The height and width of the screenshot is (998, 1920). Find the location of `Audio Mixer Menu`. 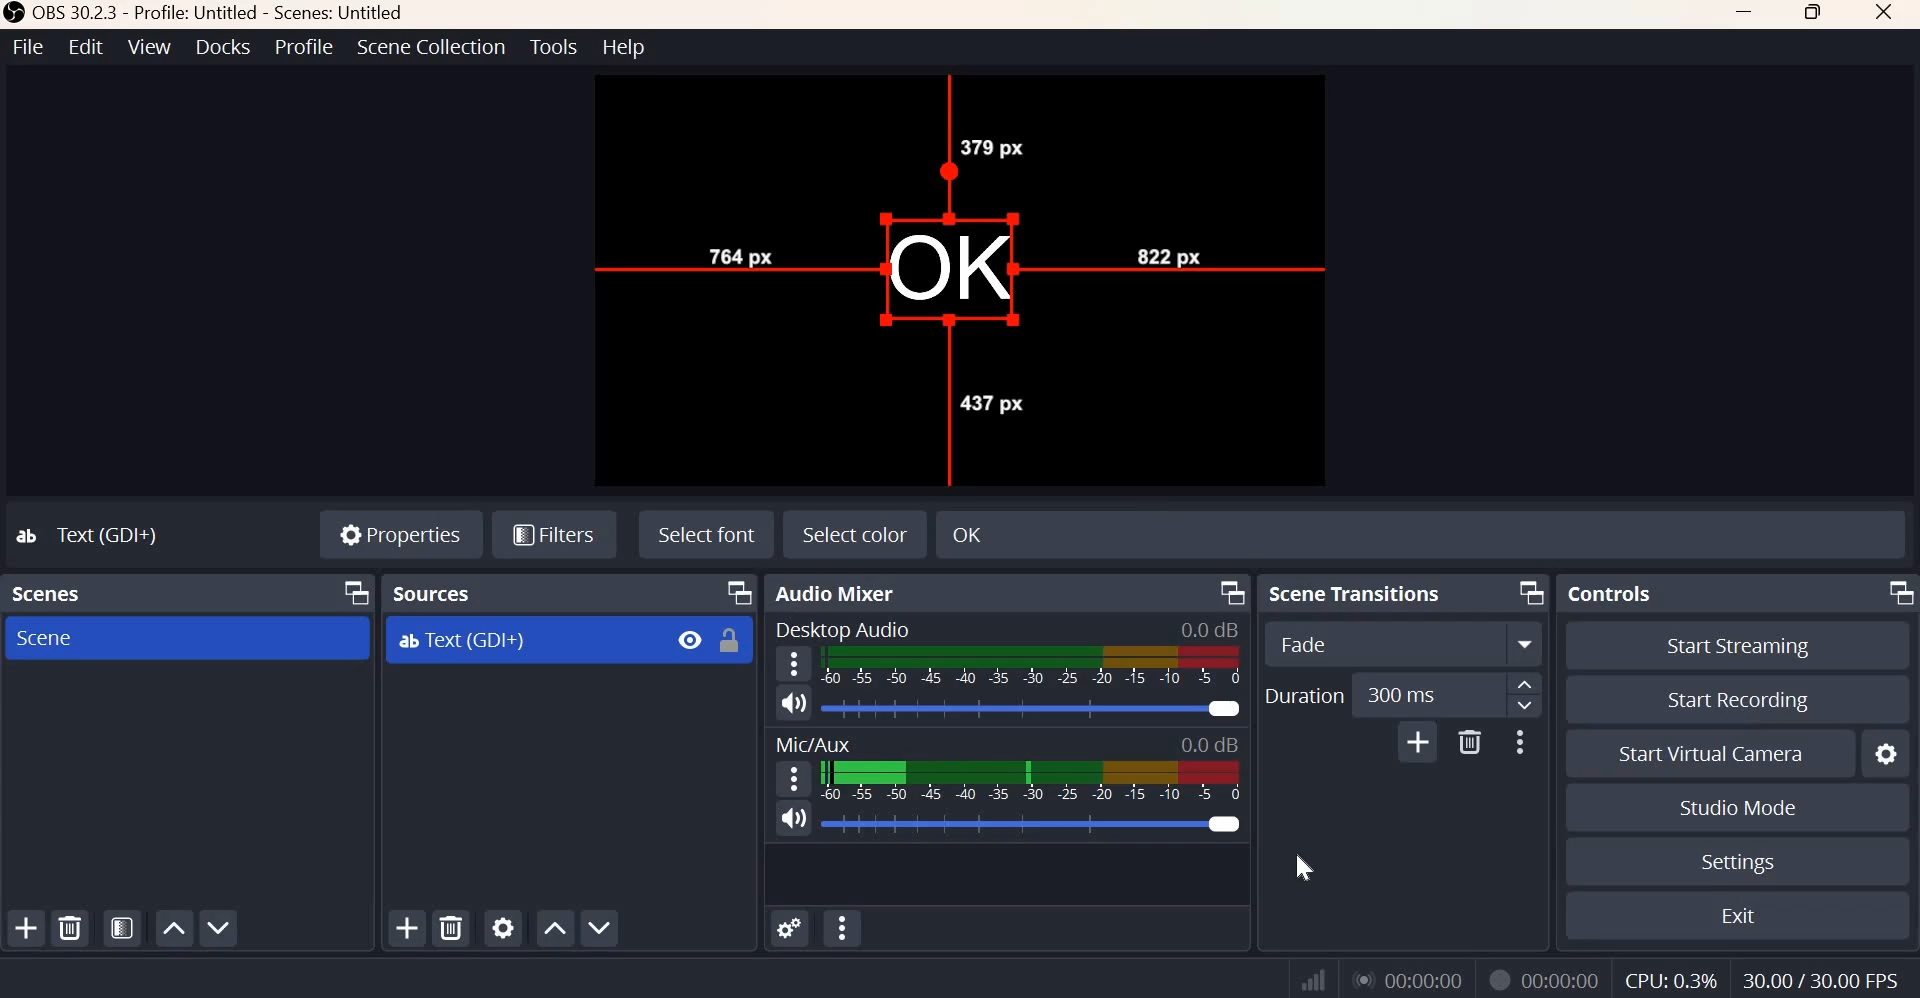

Audio Mixer Menu is located at coordinates (843, 927).